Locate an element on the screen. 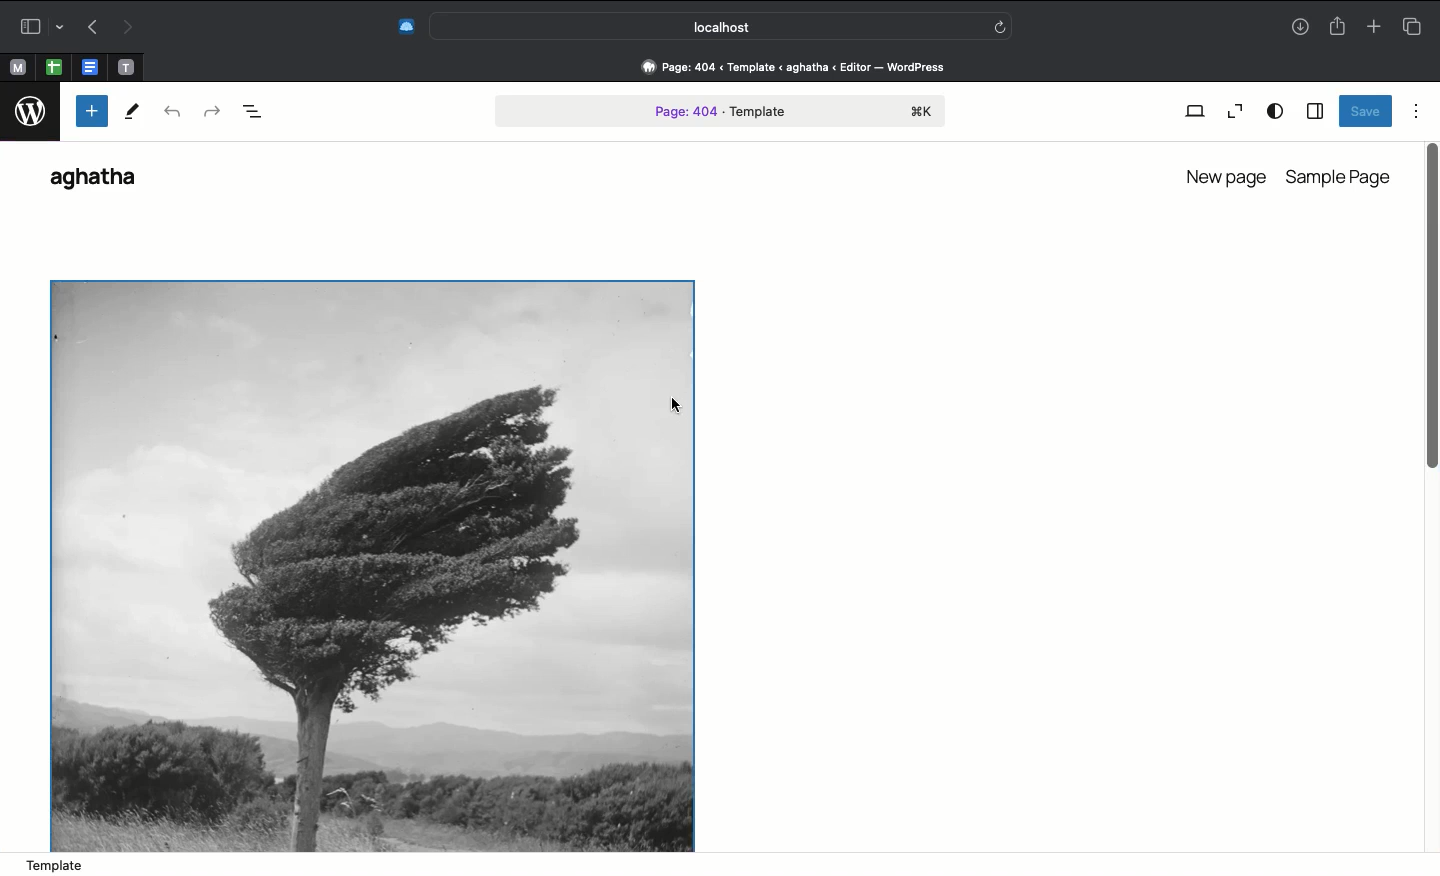 The image size is (1440, 876). Address is located at coordinates (720, 865).